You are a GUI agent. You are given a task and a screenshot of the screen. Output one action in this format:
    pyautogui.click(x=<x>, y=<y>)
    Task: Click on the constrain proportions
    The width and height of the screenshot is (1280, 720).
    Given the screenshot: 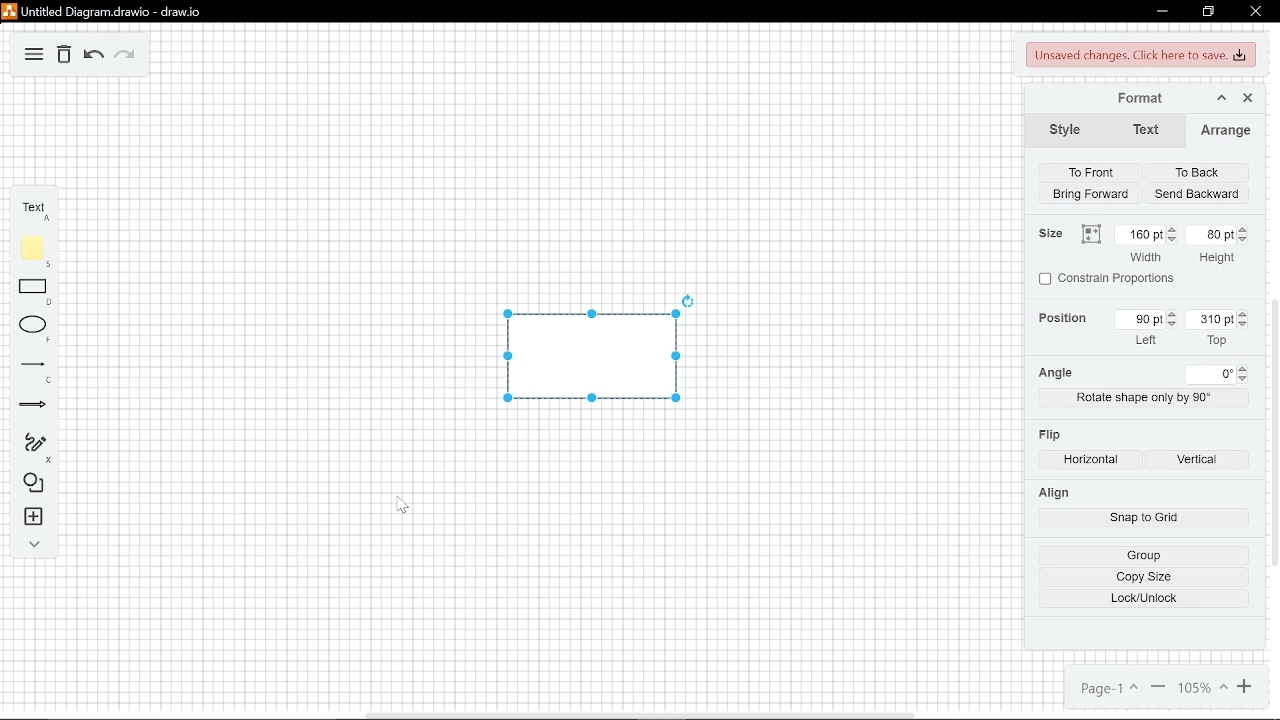 What is the action you would take?
    pyautogui.click(x=1109, y=280)
    